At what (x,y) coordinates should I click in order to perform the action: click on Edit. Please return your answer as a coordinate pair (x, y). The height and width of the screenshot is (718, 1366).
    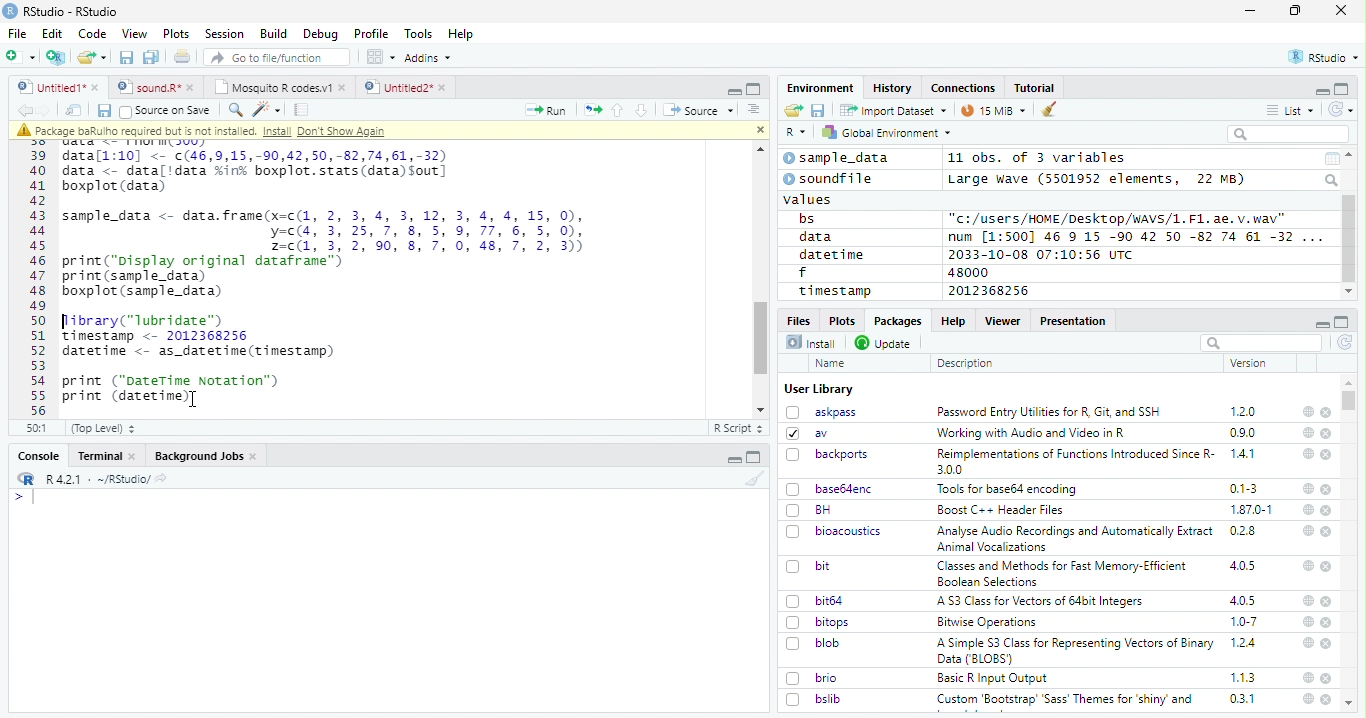
    Looking at the image, I should click on (52, 33).